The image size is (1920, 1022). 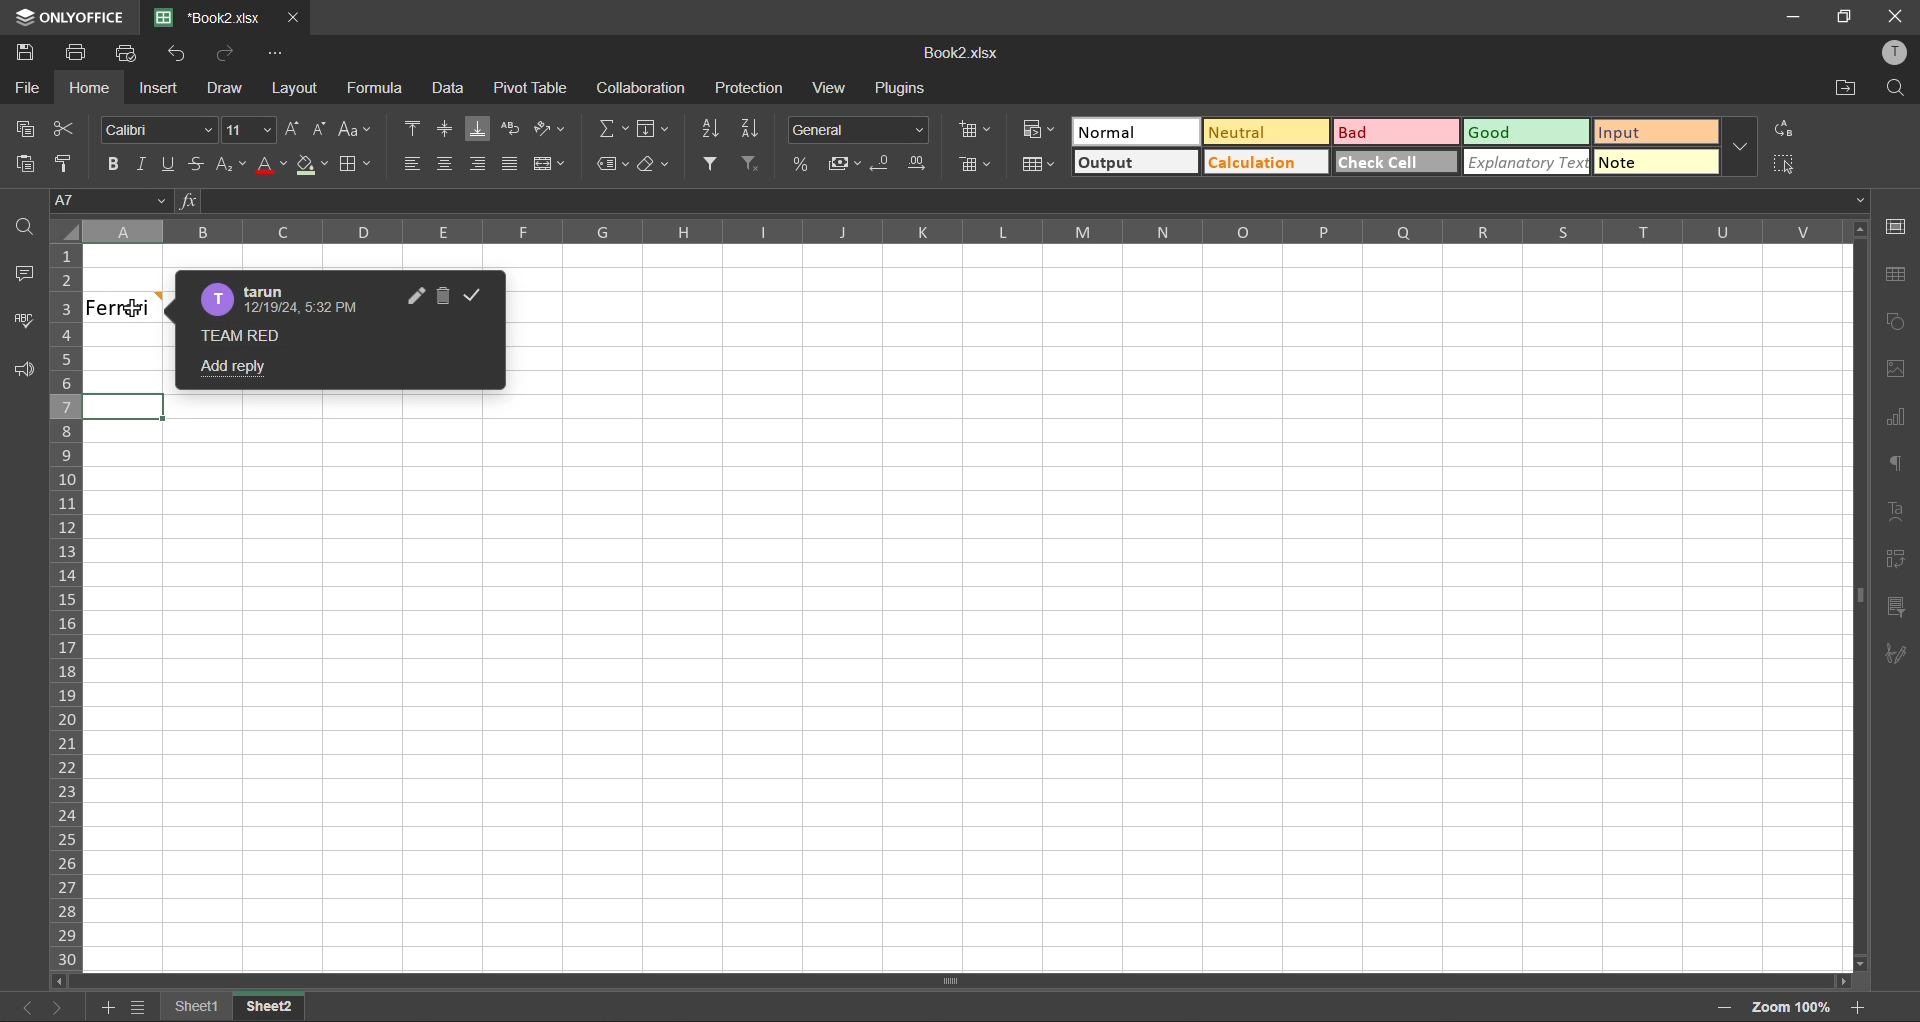 I want to click on column names, so click(x=964, y=233).